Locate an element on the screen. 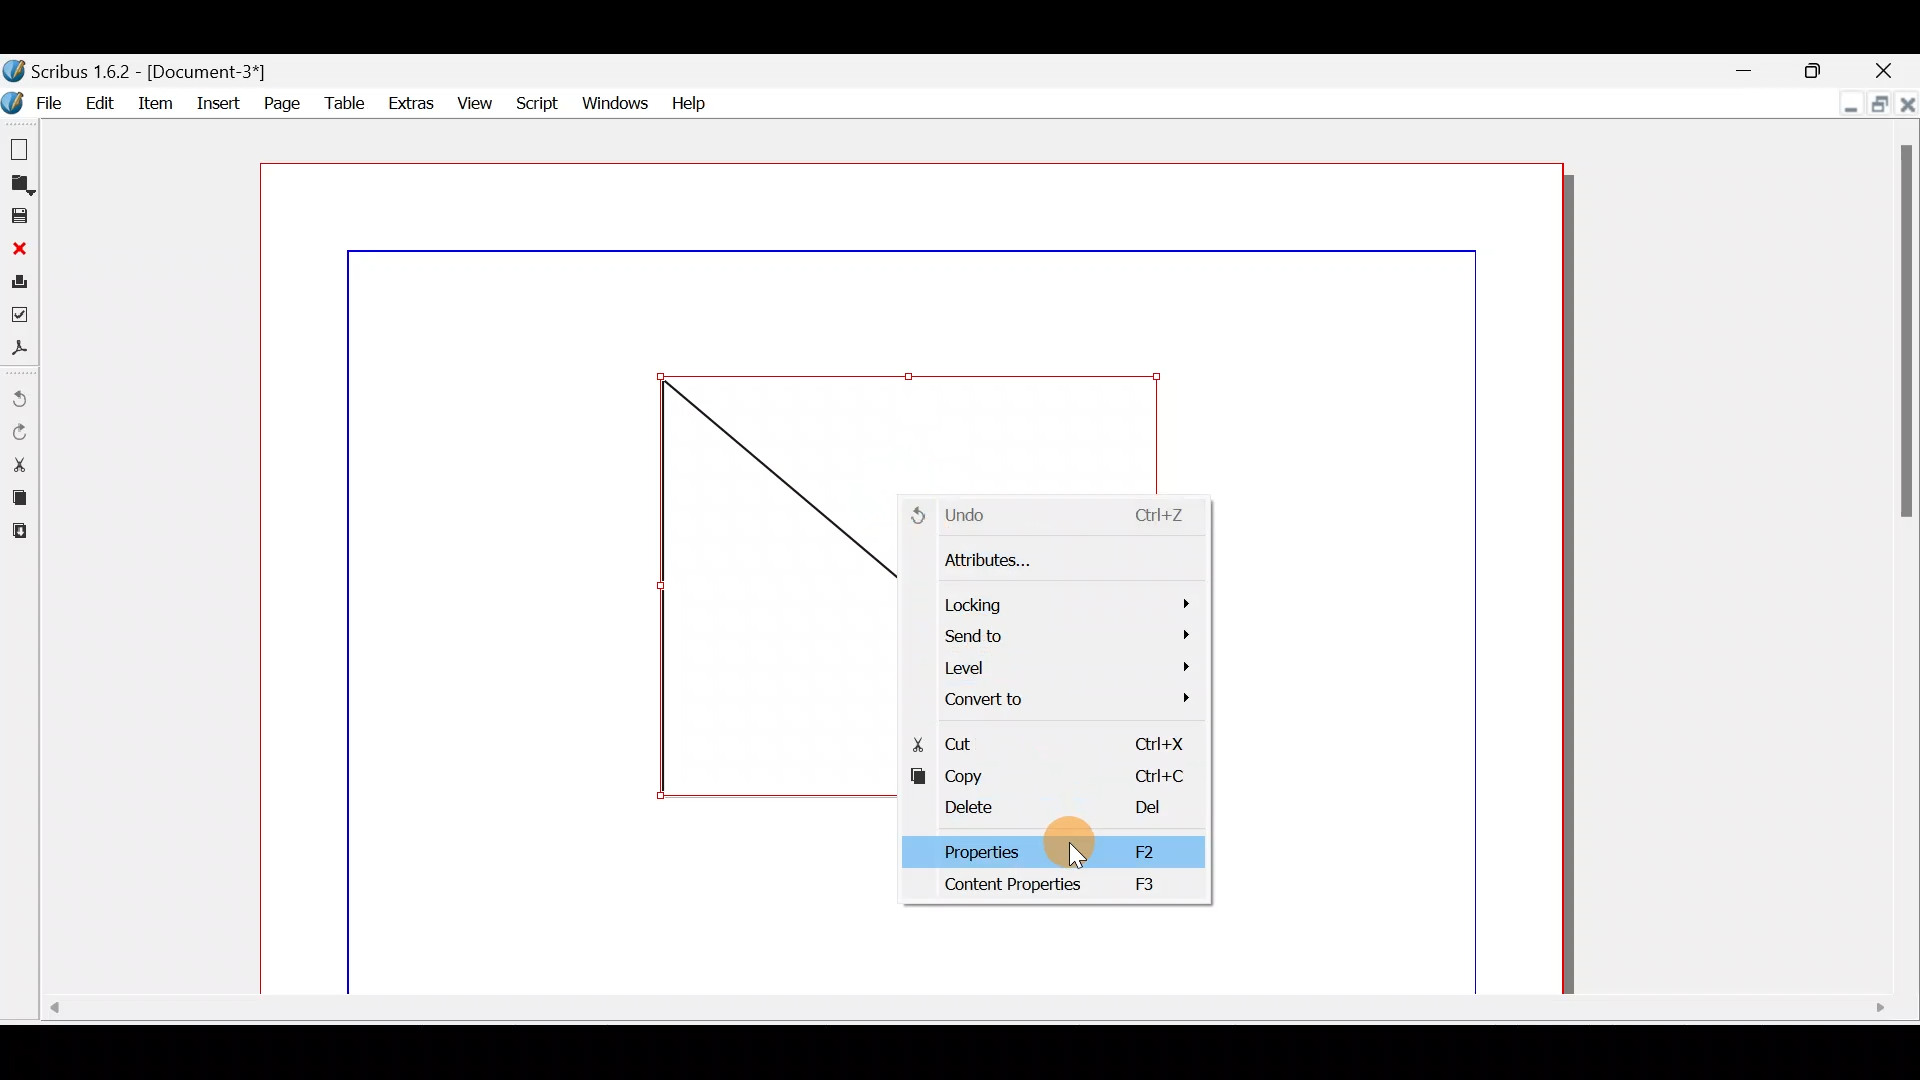 Image resolution: width=1920 pixels, height=1080 pixels. Cut is located at coordinates (1054, 741).